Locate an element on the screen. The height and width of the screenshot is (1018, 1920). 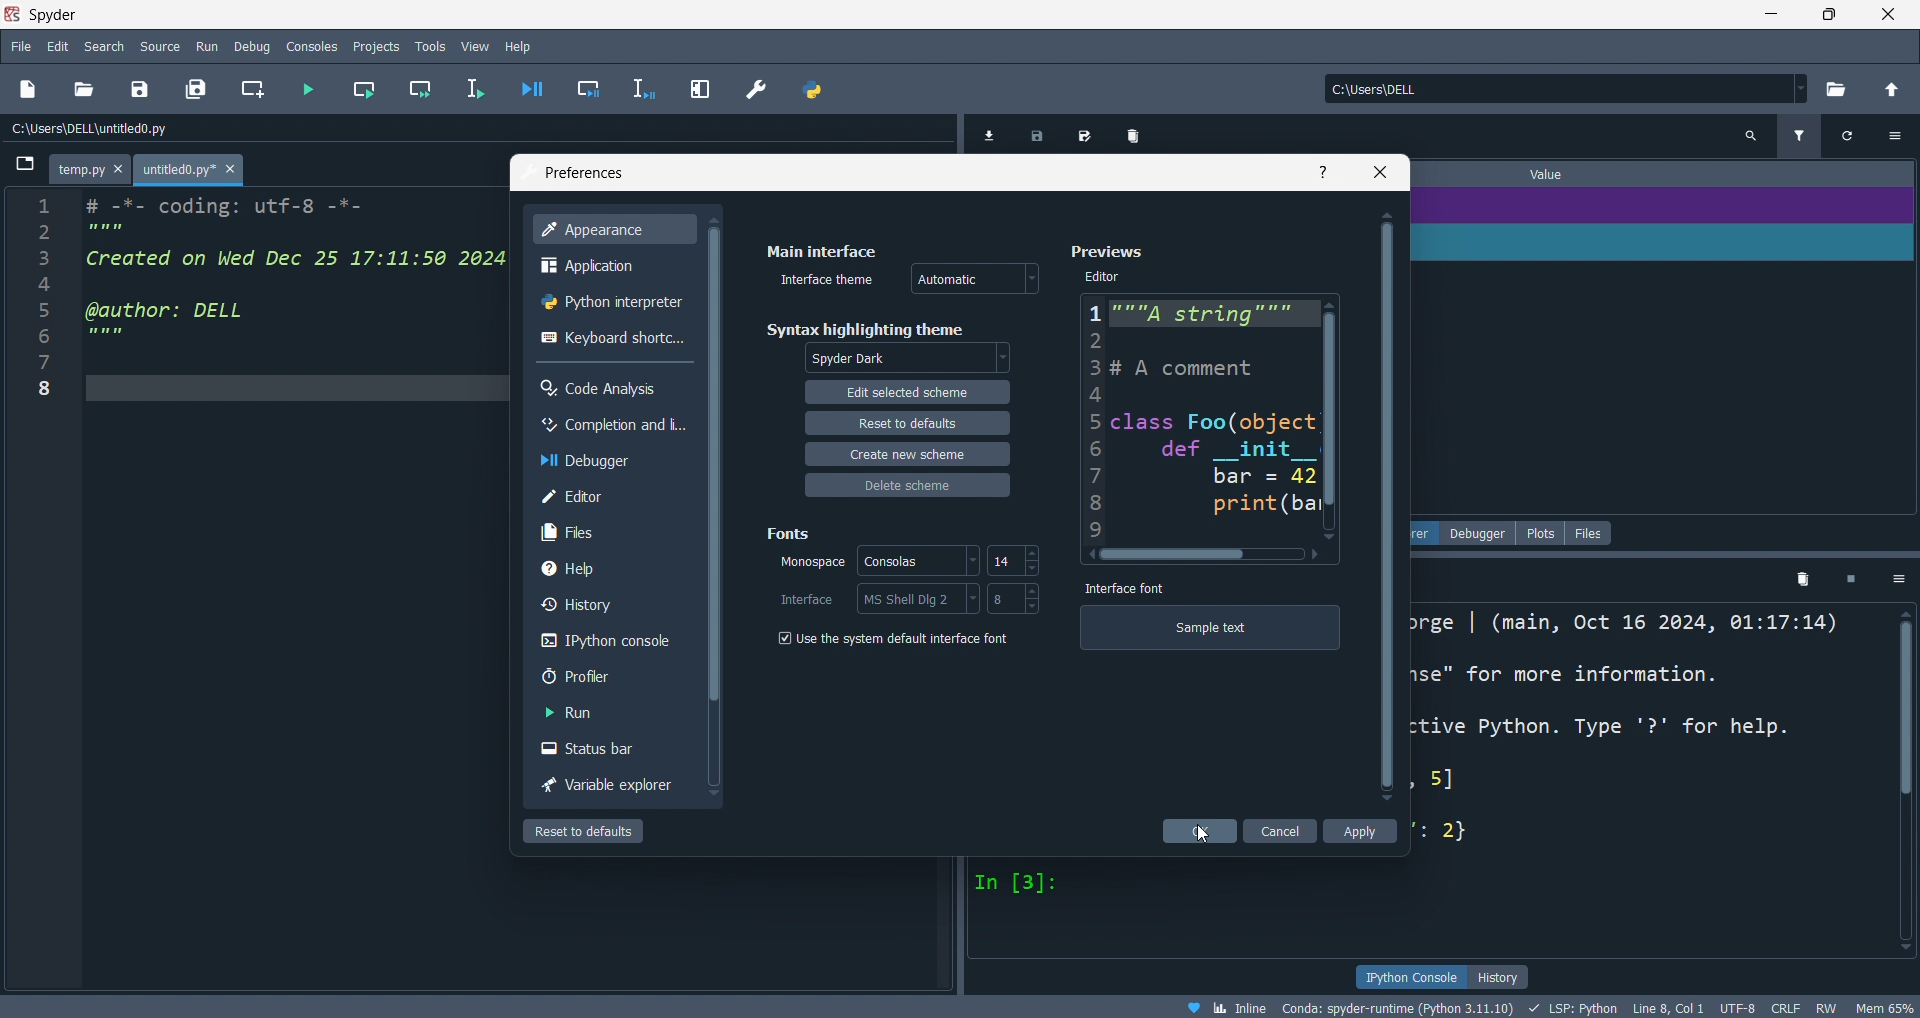
Previews
Editor
1"""A string”"" a
2
3# A comment
4
5 class Foo(object
3 def __init_ |
7 bar = 42
8 print (bar
9 ~
( > is located at coordinates (1207, 404).